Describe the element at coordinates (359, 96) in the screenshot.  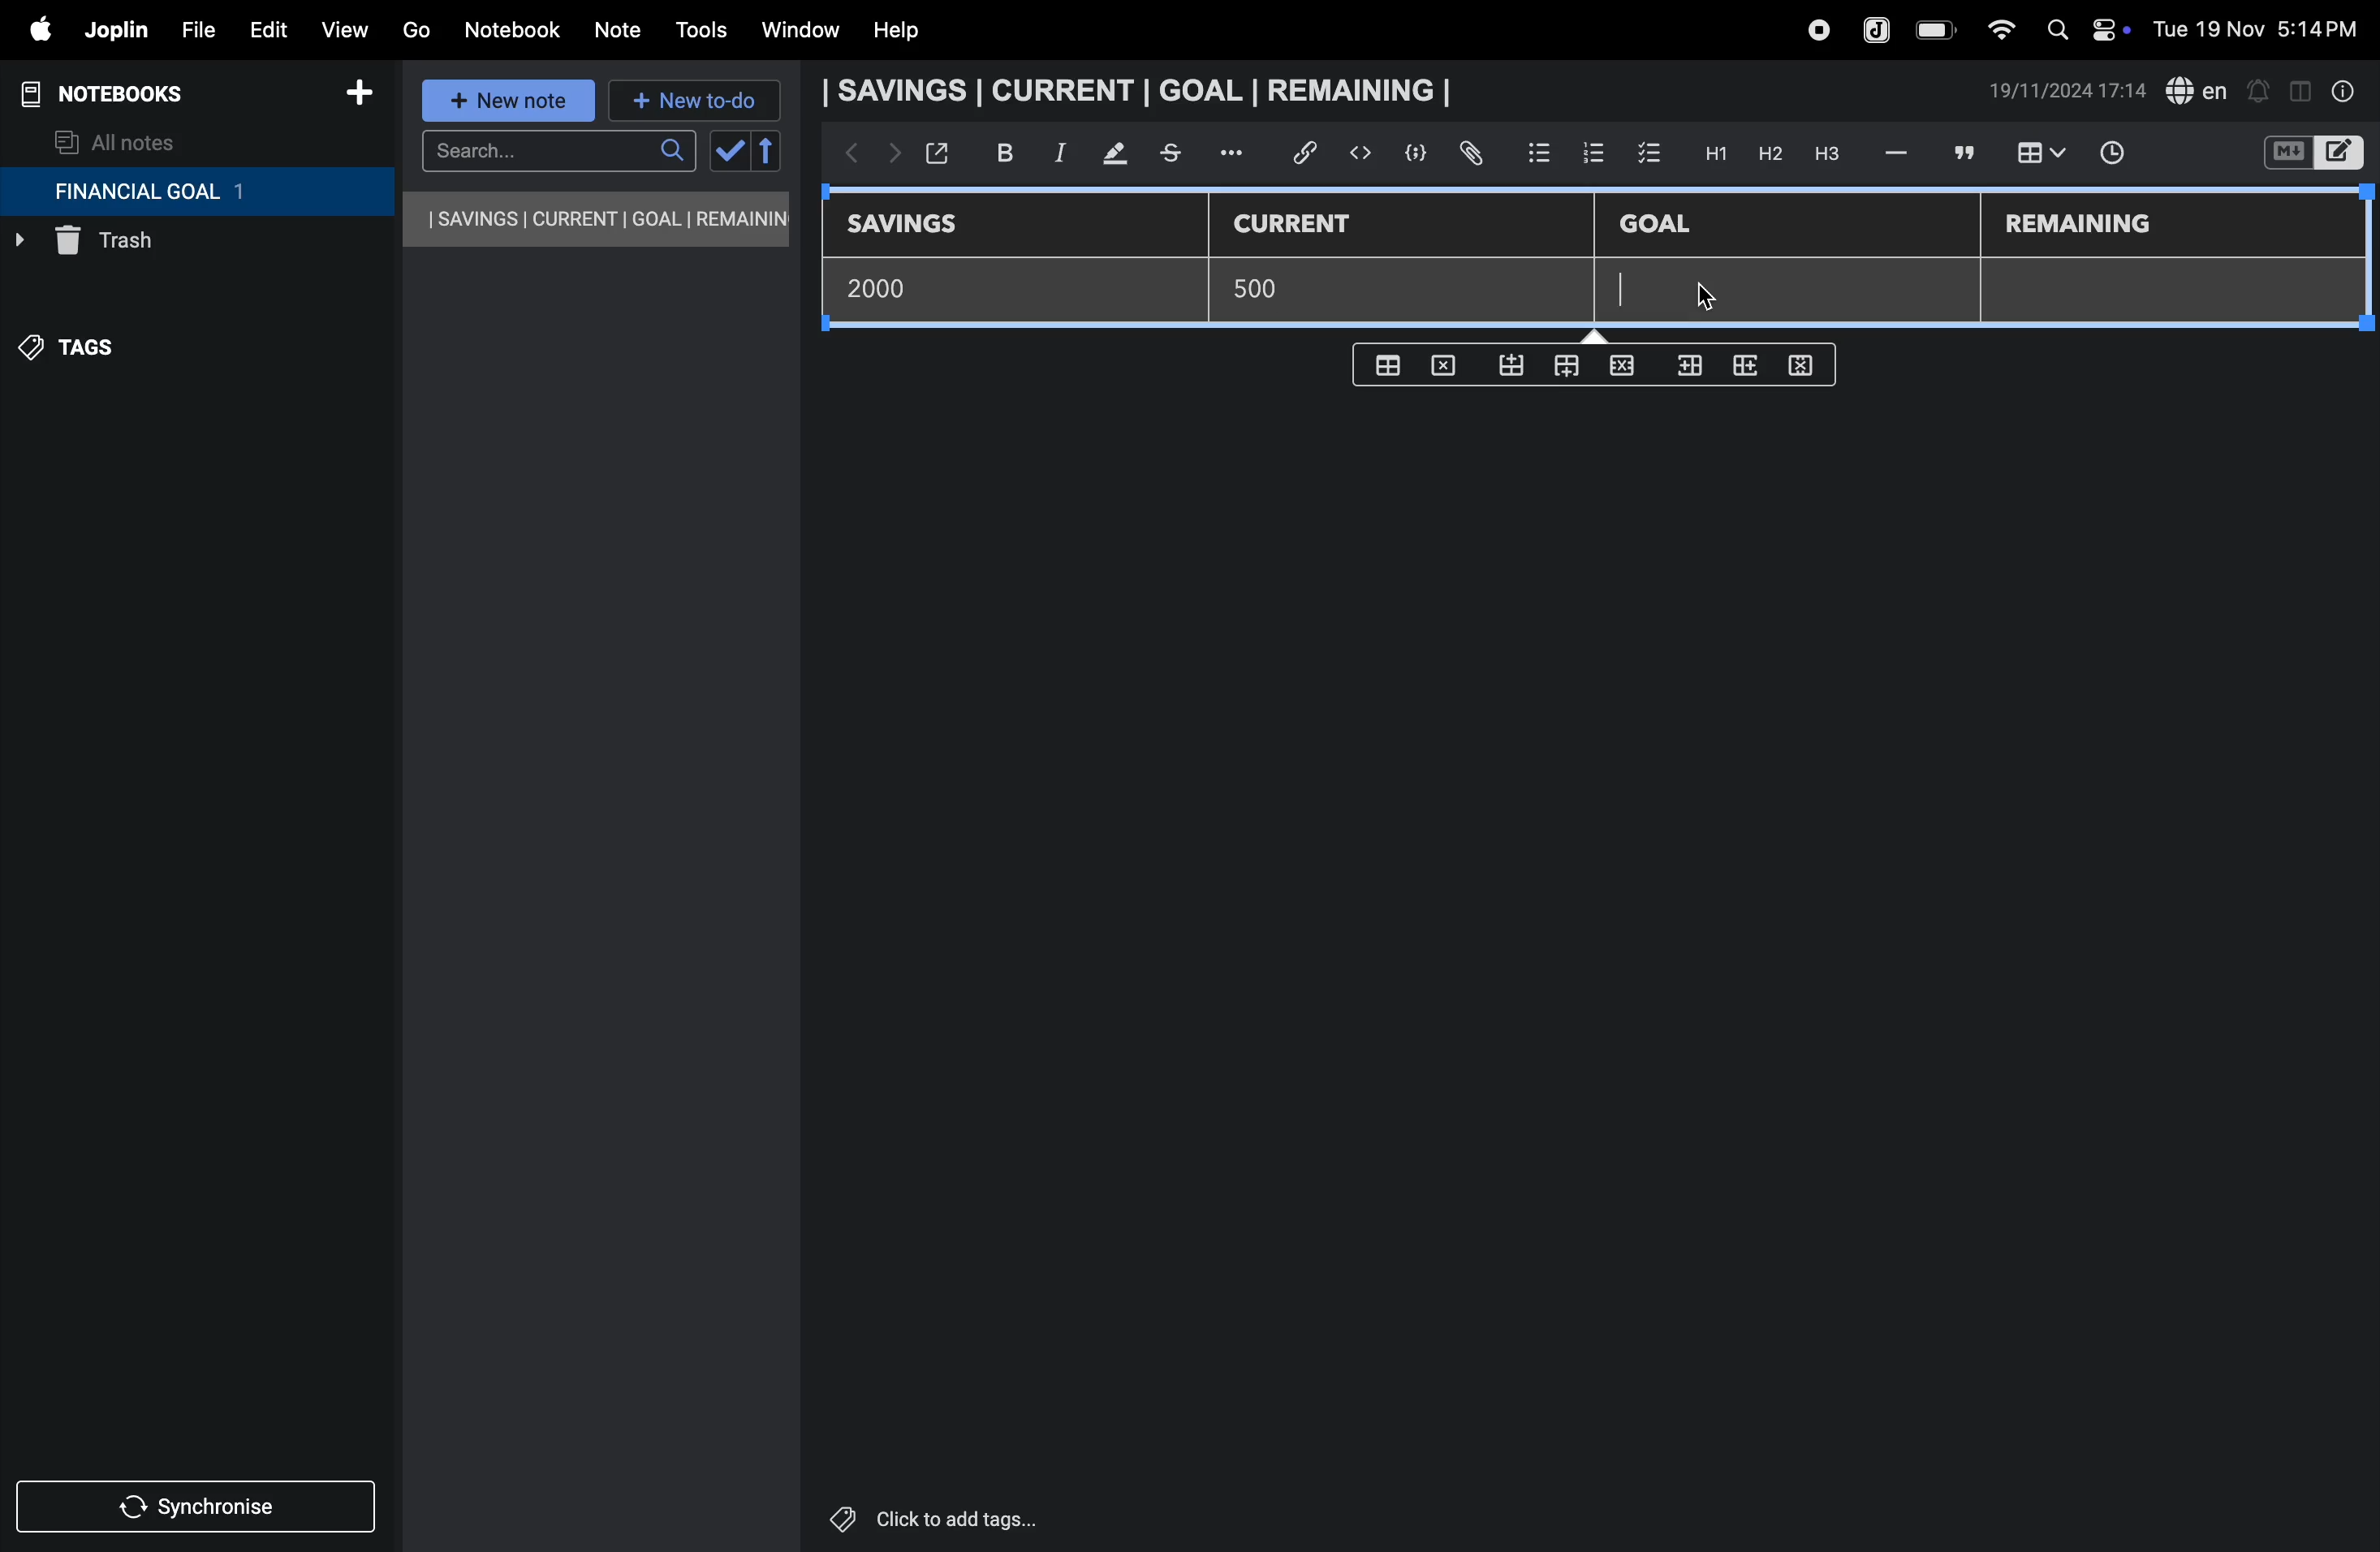
I see `add` at that location.